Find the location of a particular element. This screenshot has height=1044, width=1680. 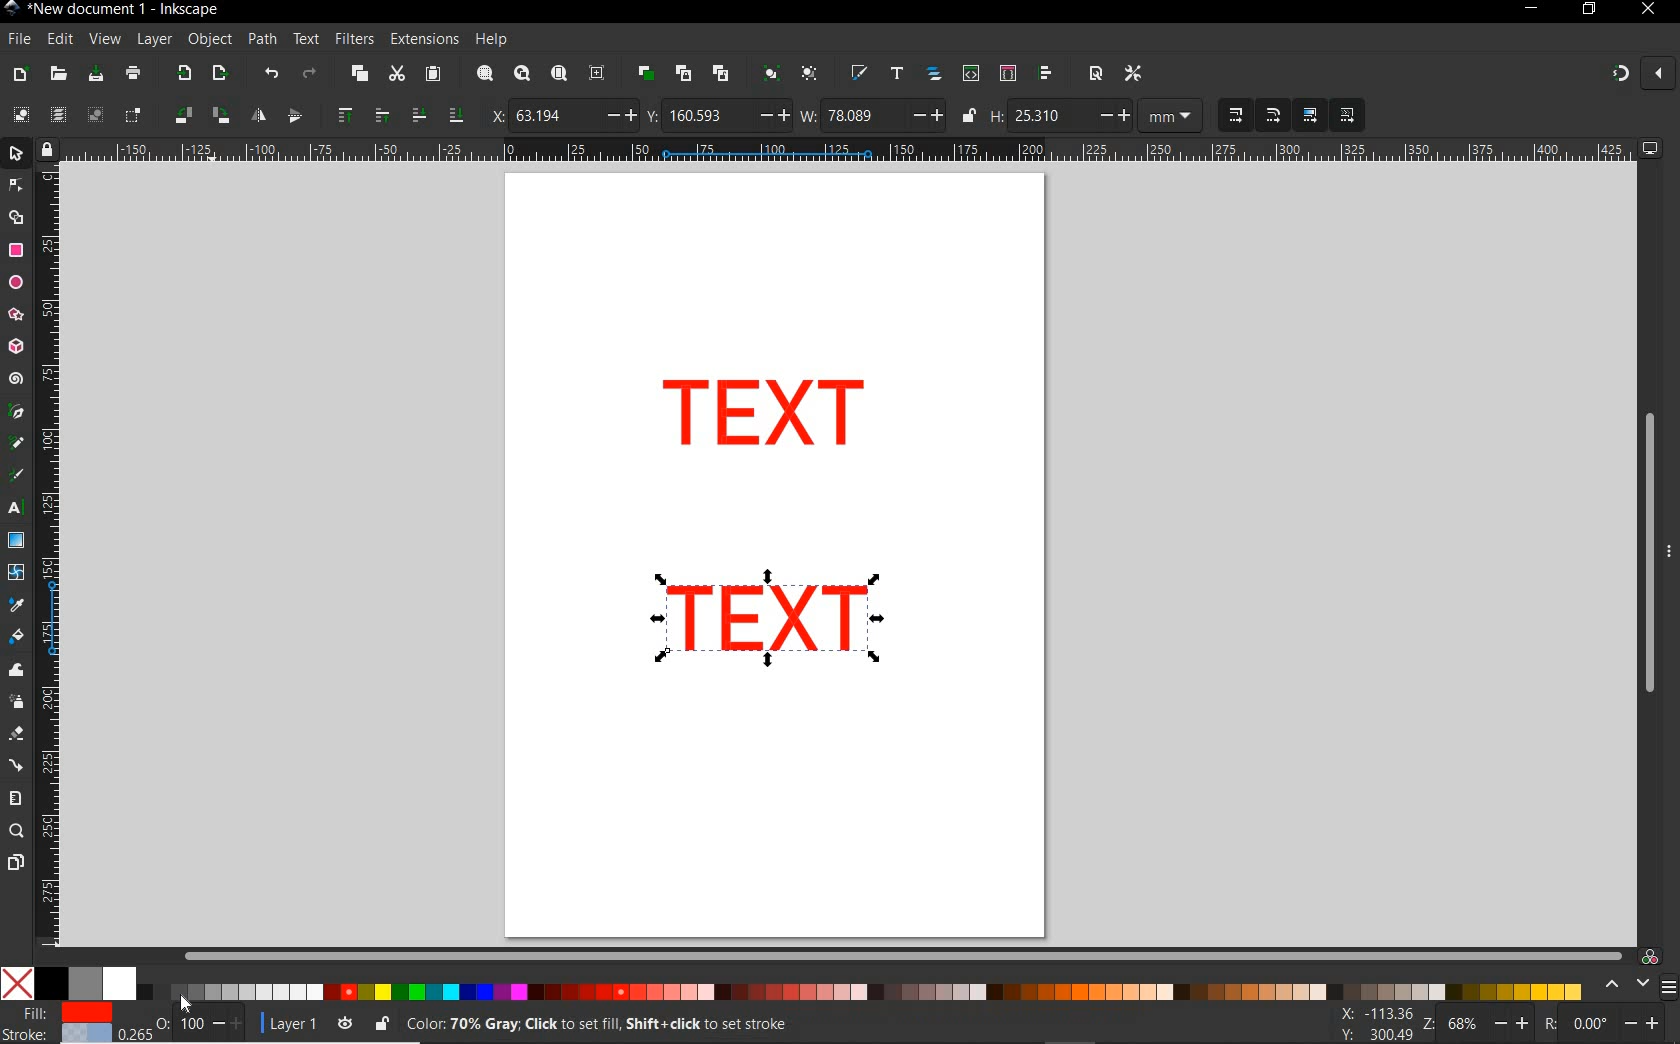

pencil tool is located at coordinates (18, 444).